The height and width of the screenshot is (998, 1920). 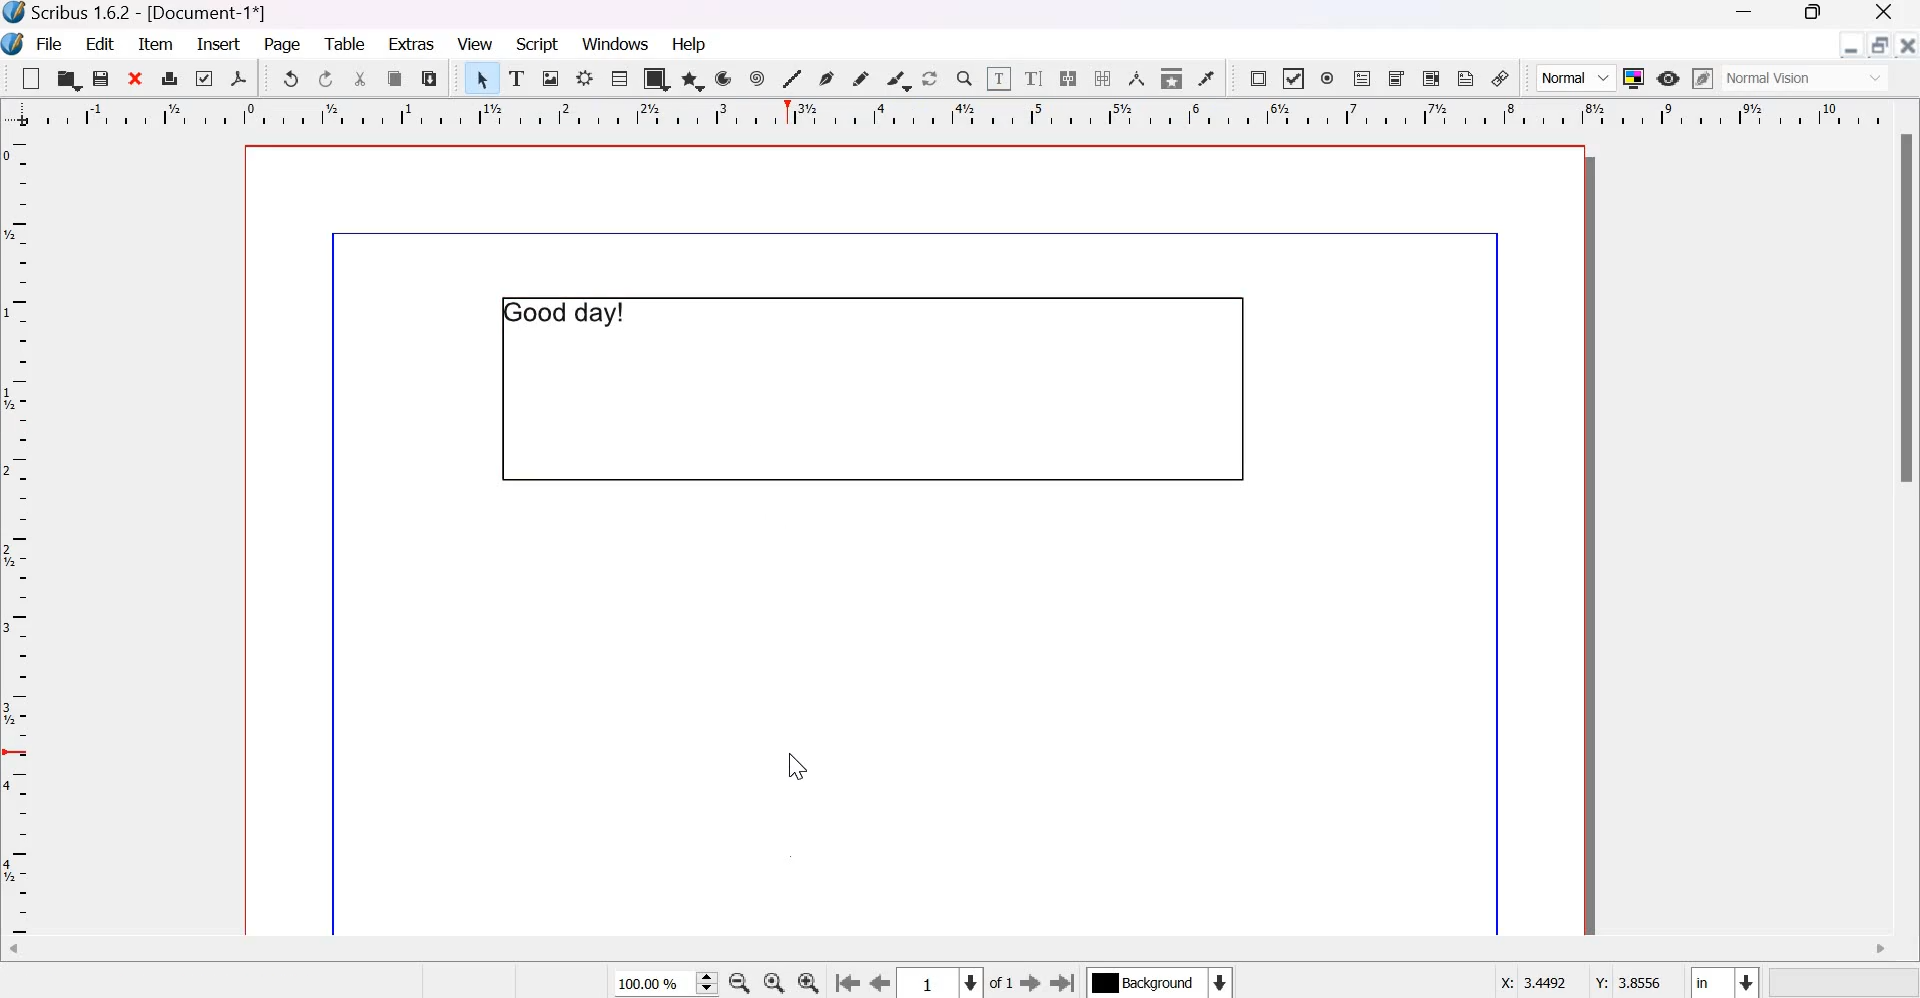 I want to click on cut, so click(x=362, y=79).